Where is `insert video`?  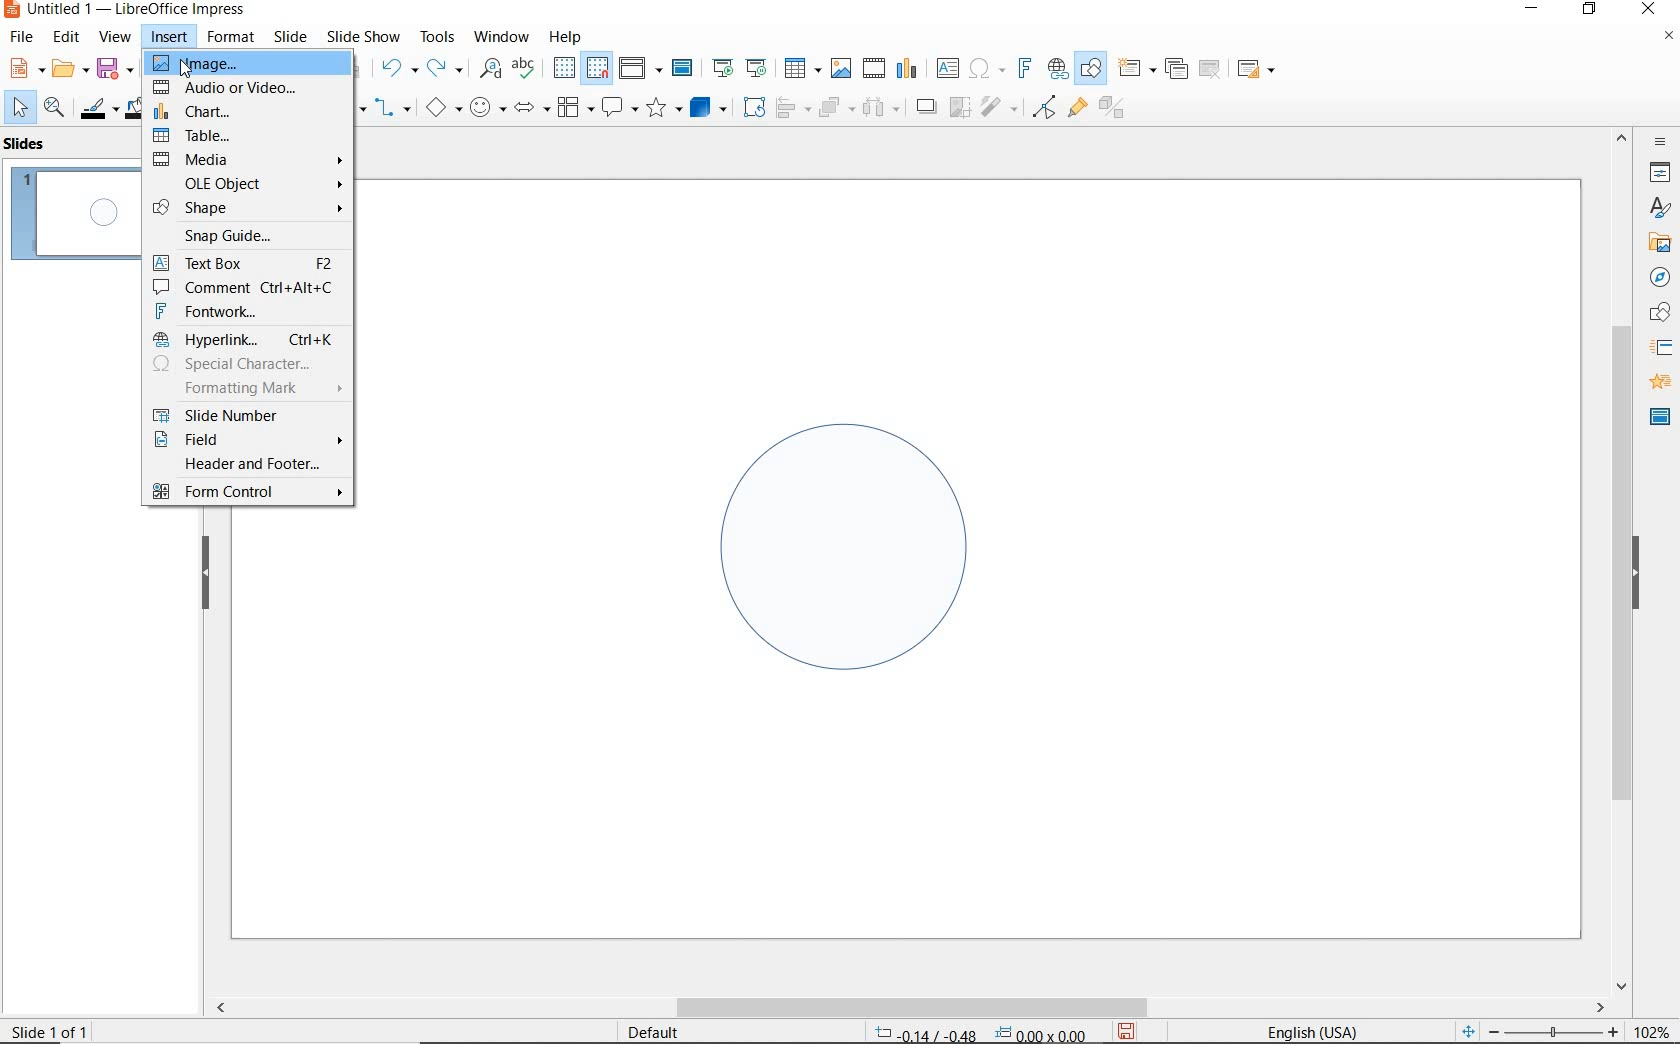
insert video is located at coordinates (872, 67).